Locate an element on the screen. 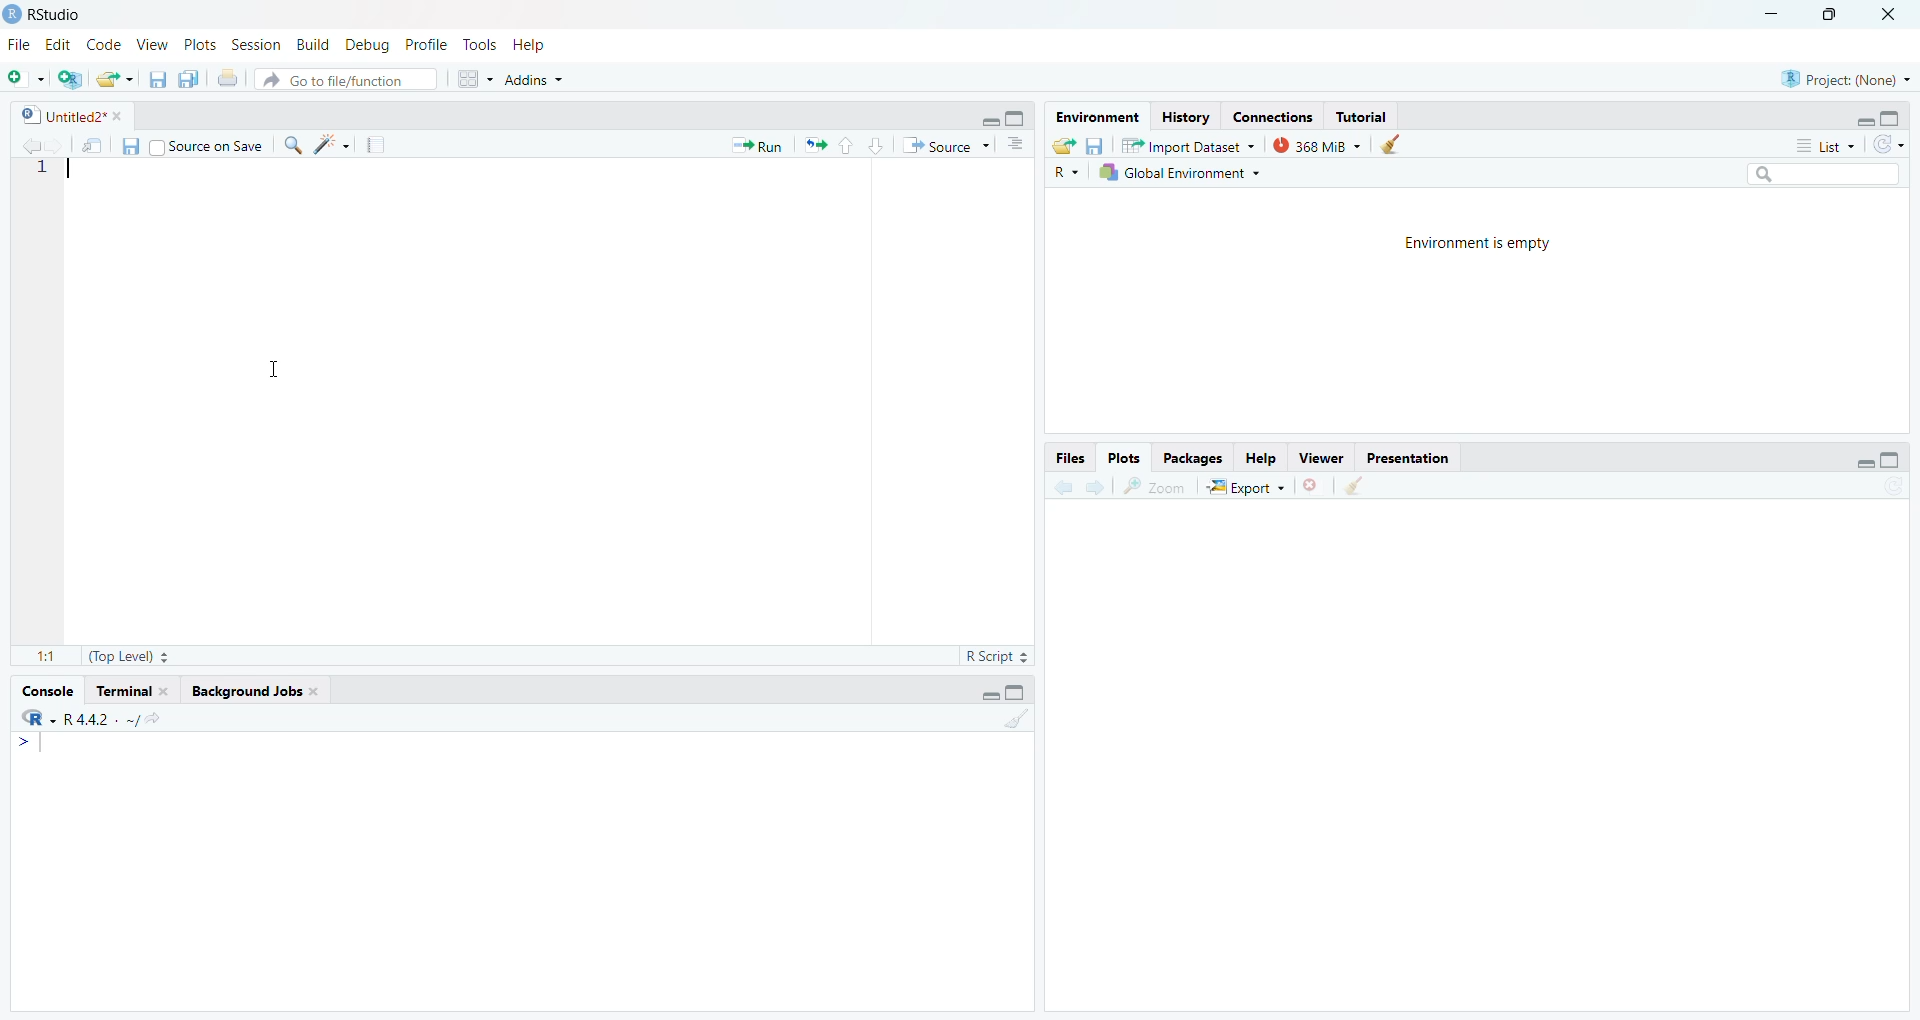 Image resolution: width=1920 pixels, height=1020 pixels. Console is located at coordinates (51, 688).